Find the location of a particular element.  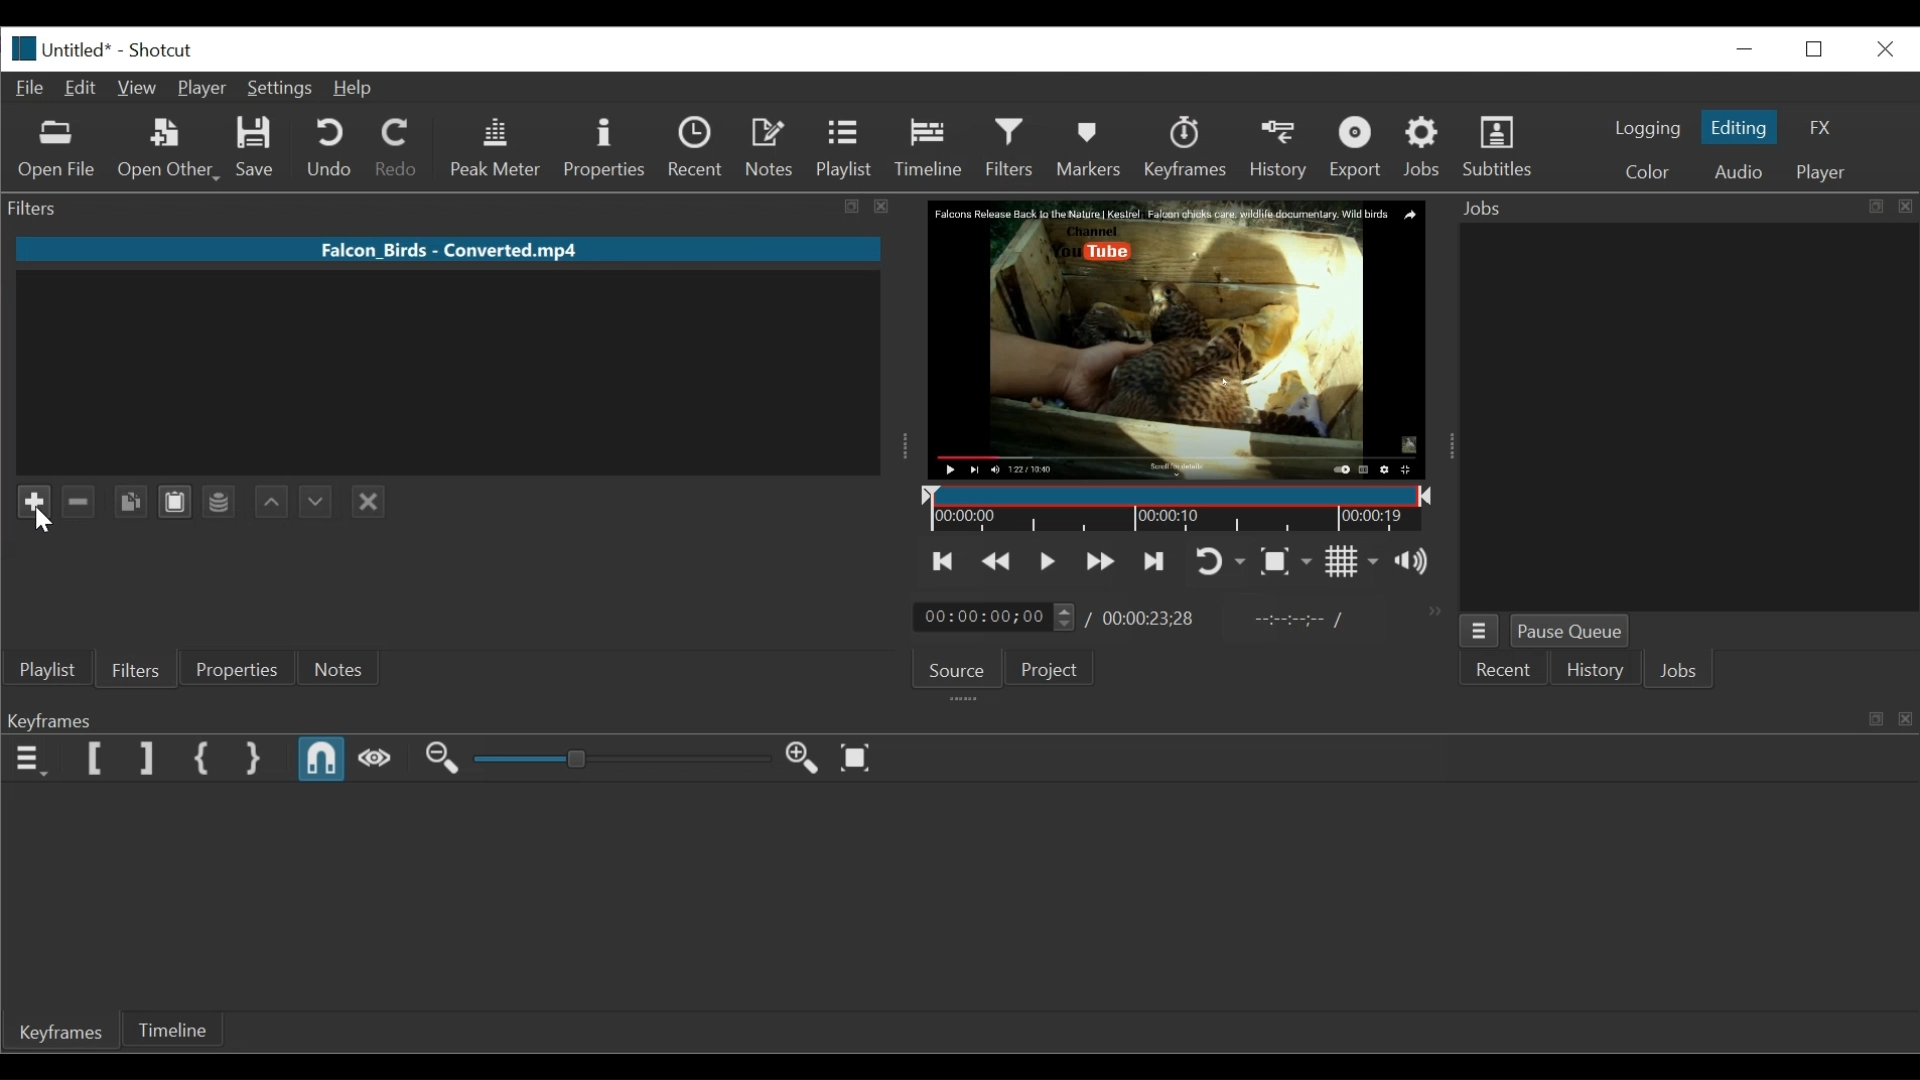

minimize is located at coordinates (1815, 49).